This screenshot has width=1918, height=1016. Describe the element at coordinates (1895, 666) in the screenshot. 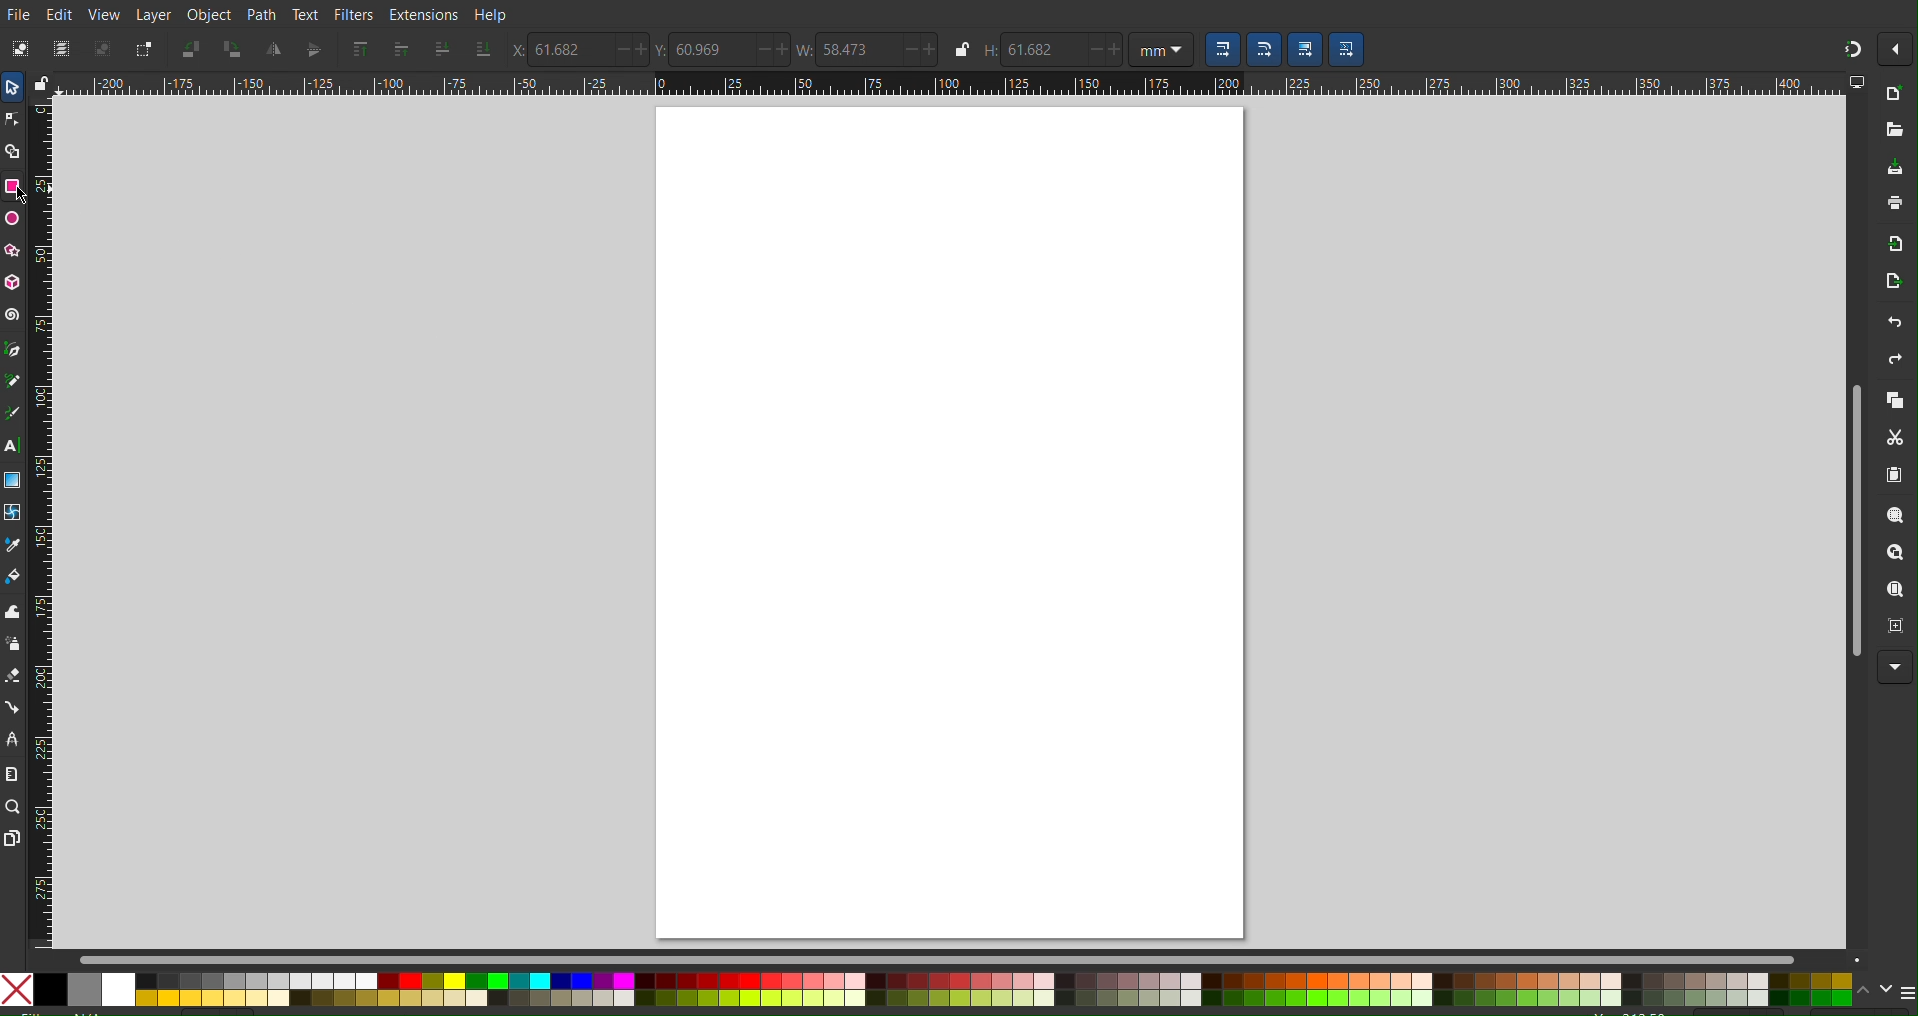

I see `More Options` at that location.